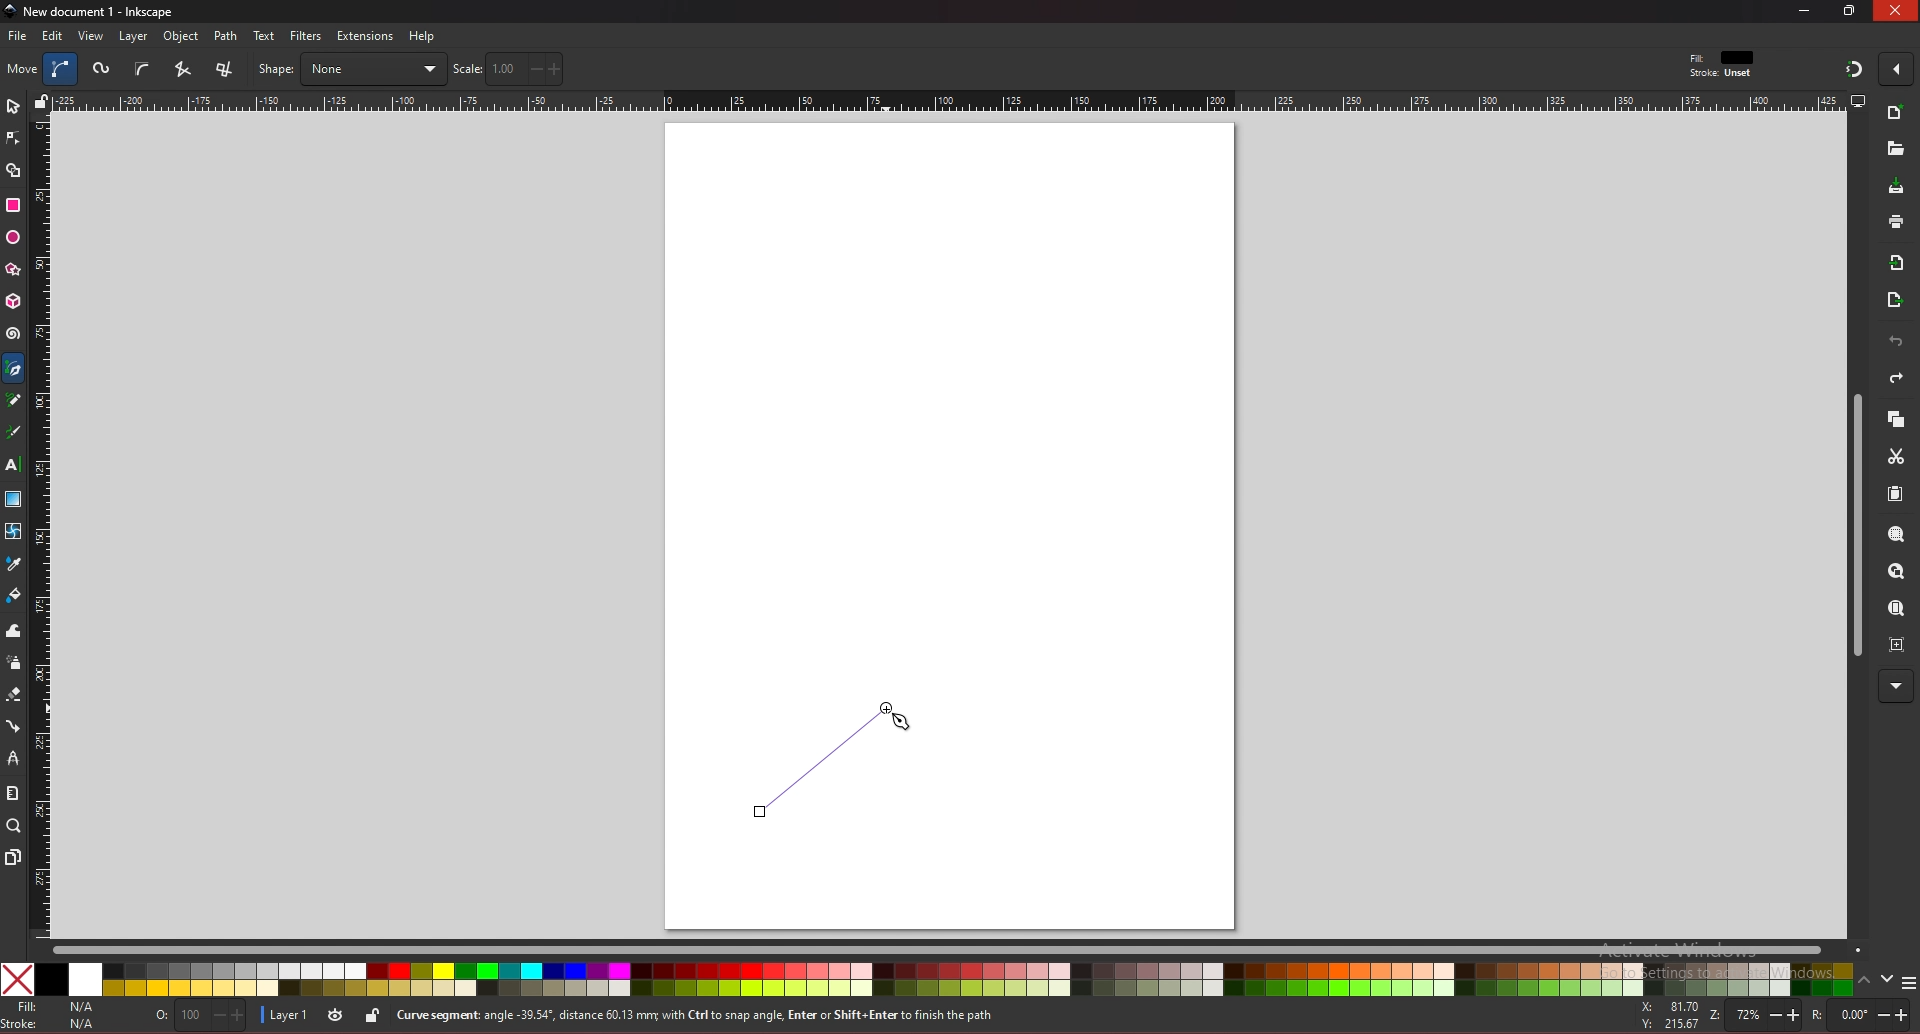 Image resolution: width=1920 pixels, height=1034 pixels. What do you see at coordinates (14, 270) in the screenshot?
I see `stars and polygons` at bounding box center [14, 270].